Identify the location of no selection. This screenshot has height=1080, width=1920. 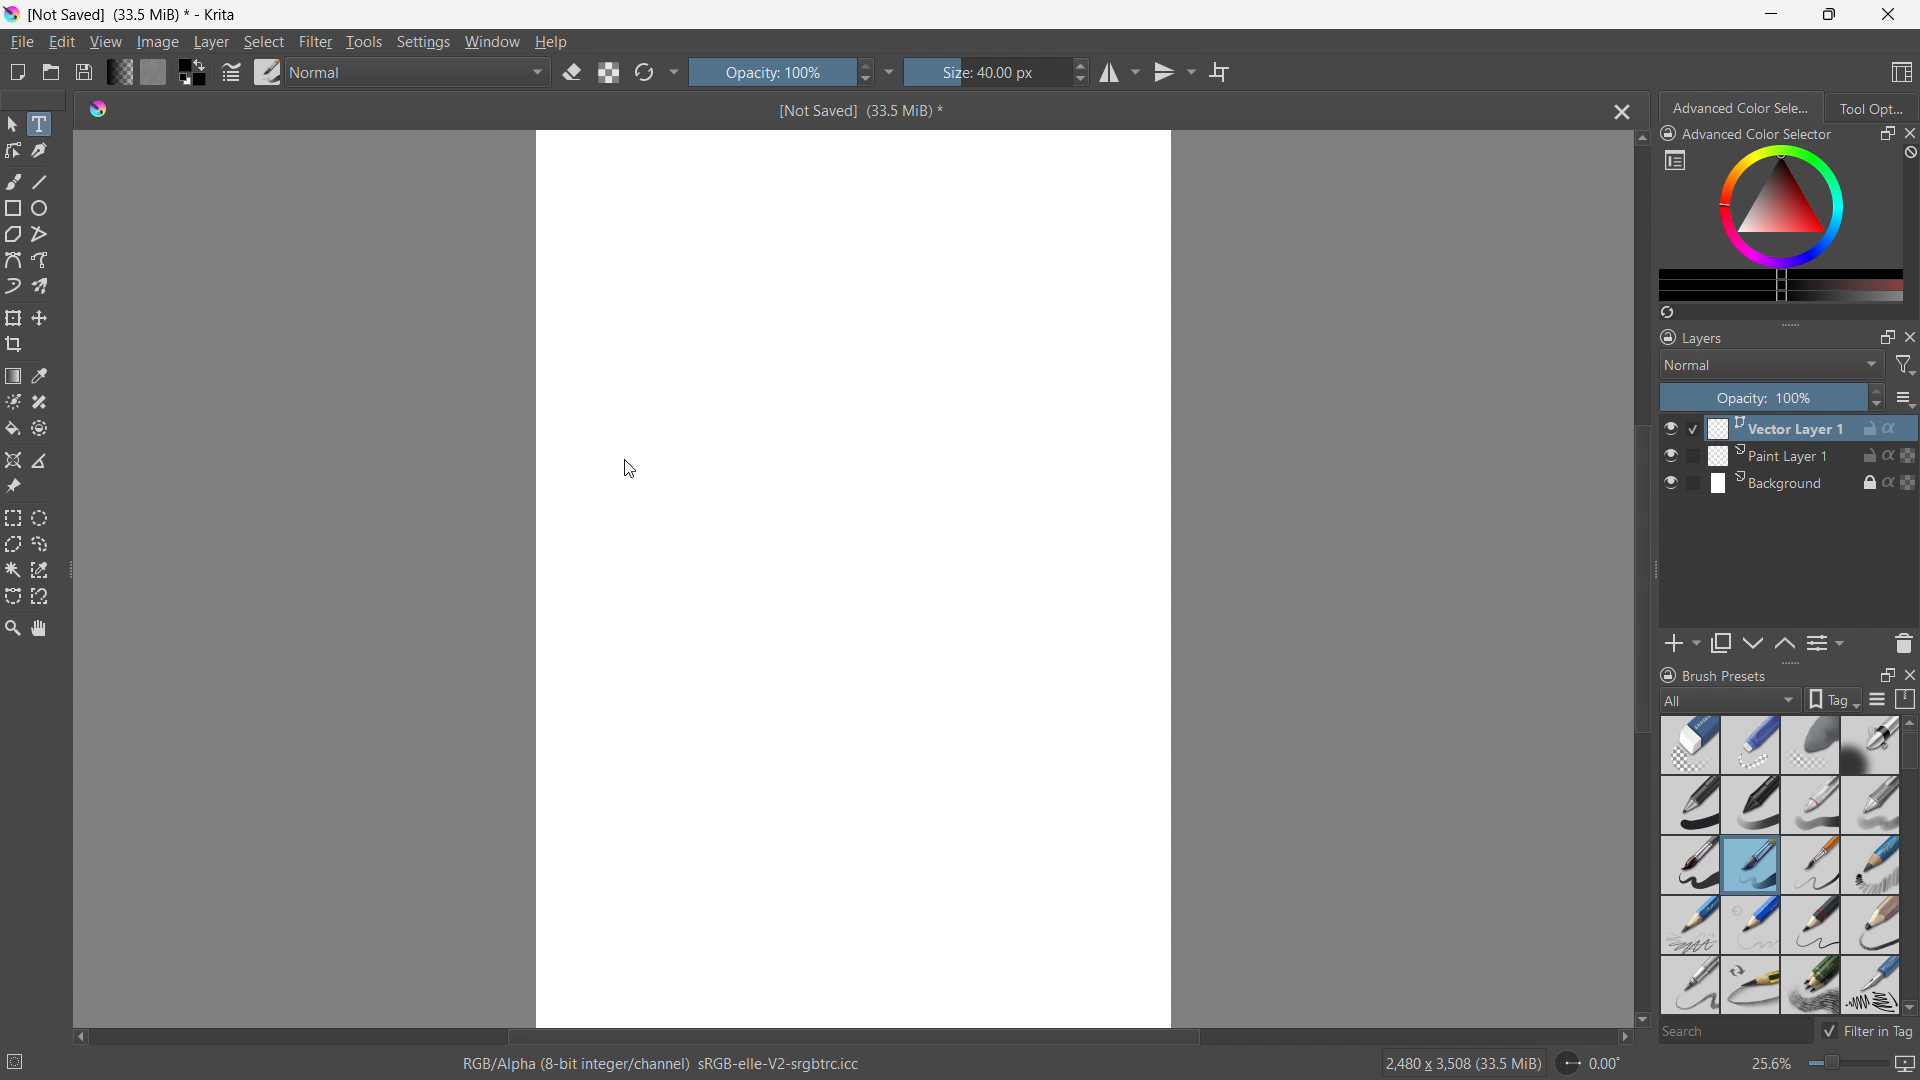
(24, 1058).